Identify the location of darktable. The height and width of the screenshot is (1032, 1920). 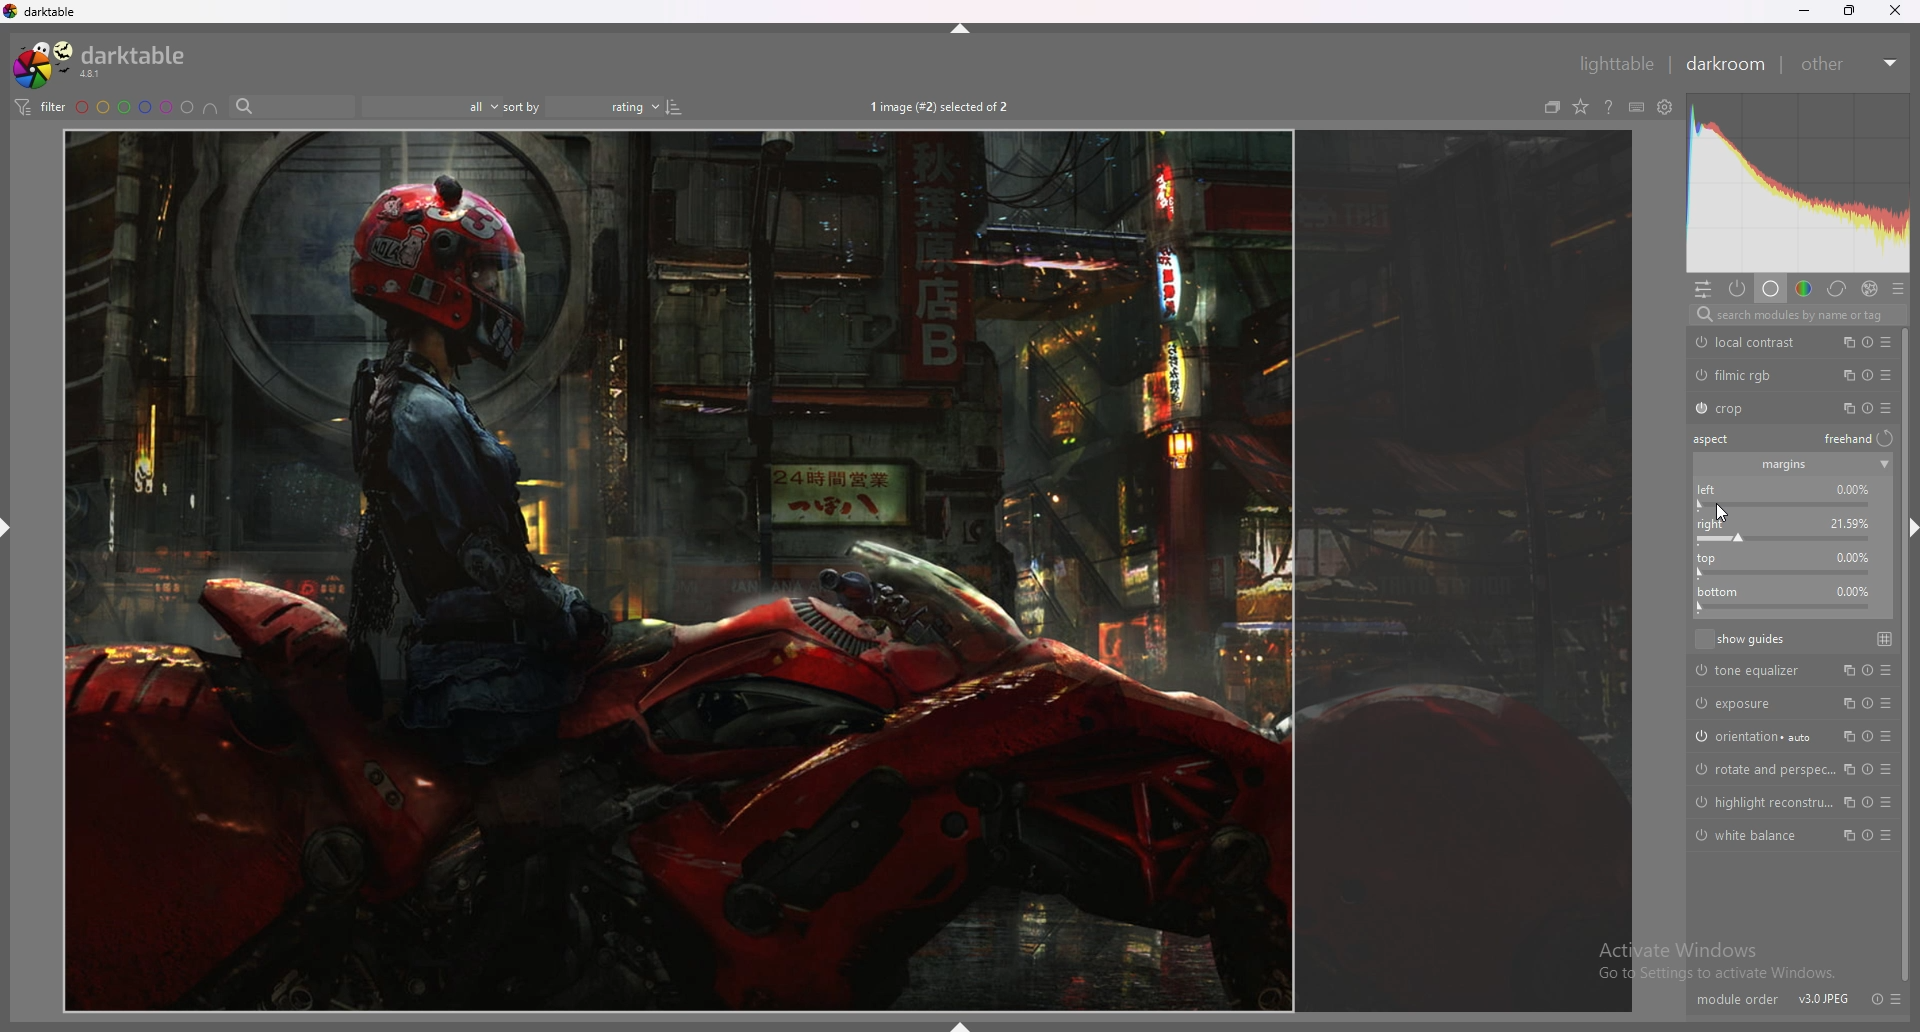
(104, 63).